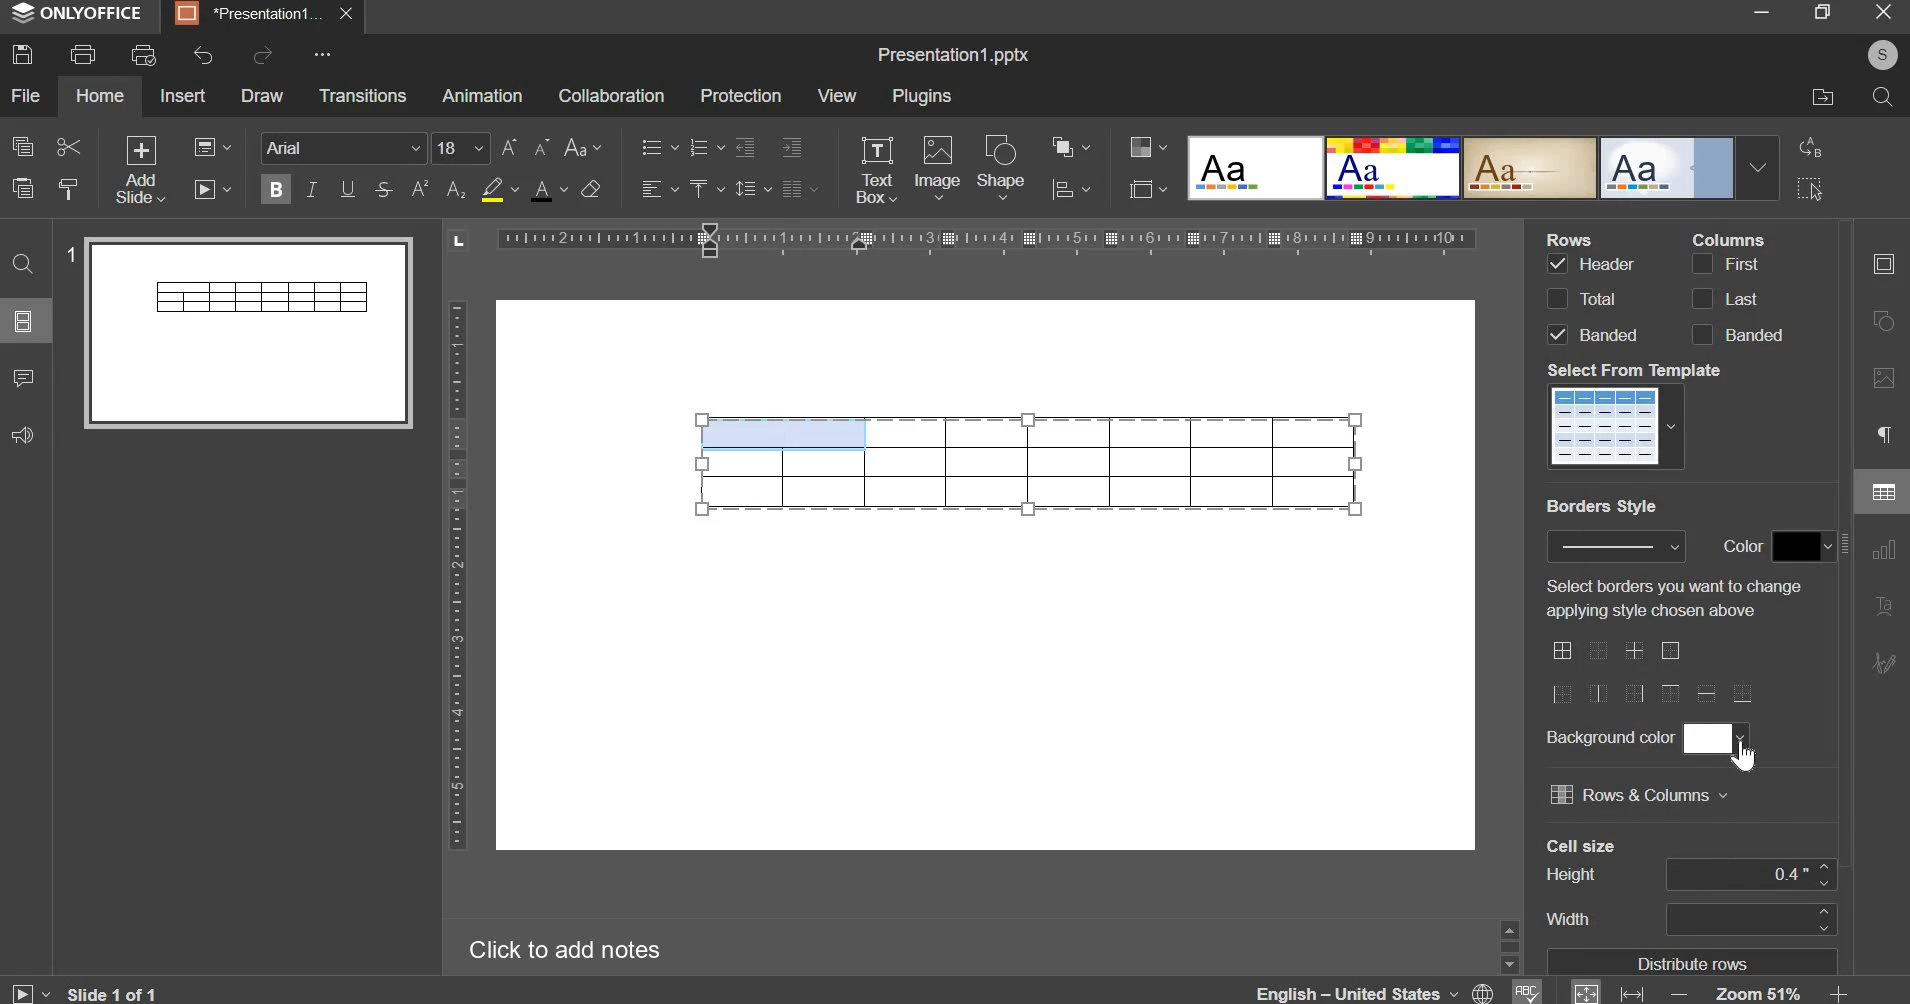 The width and height of the screenshot is (1910, 1004). I want to click on shape, so click(1003, 167).